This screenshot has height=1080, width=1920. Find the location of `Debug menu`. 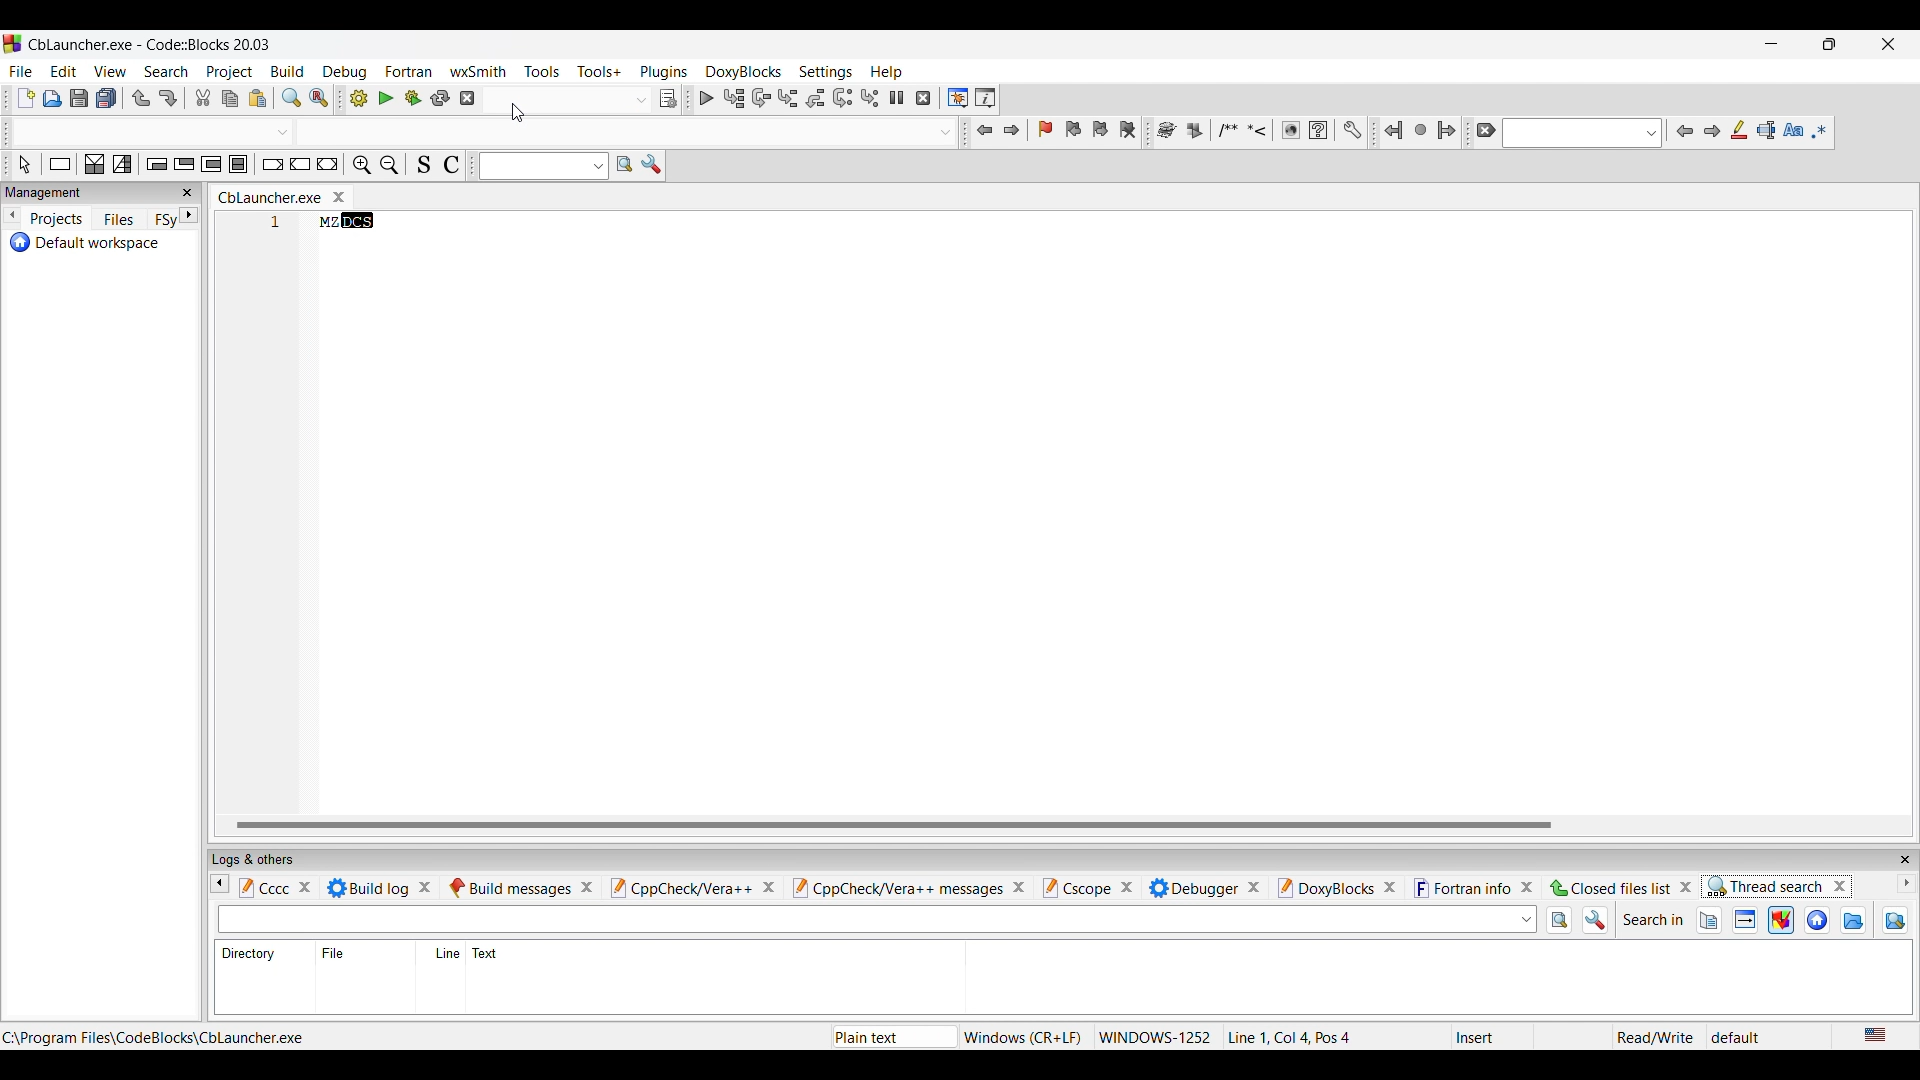

Debug menu is located at coordinates (345, 73).